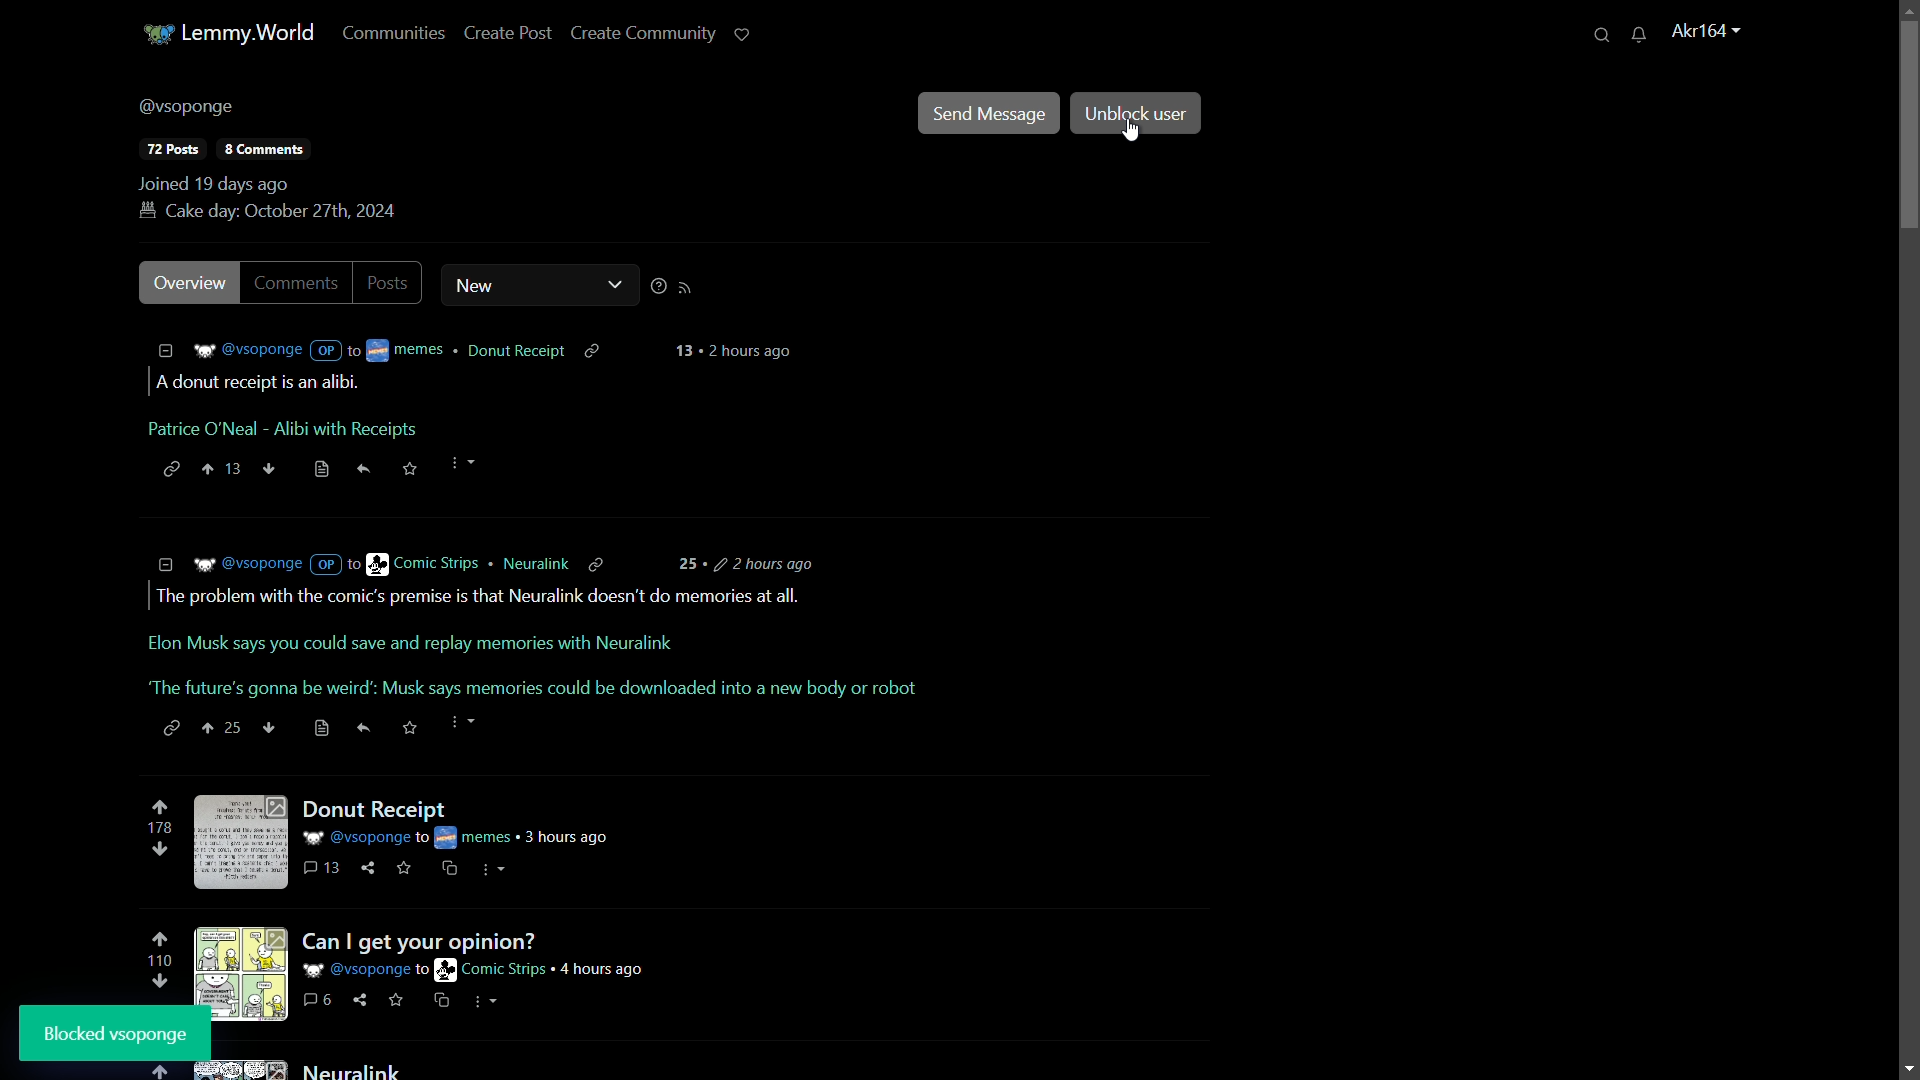  Describe the element at coordinates (742, 35) in the screenshot. I see `support lemmy.world` at that location.